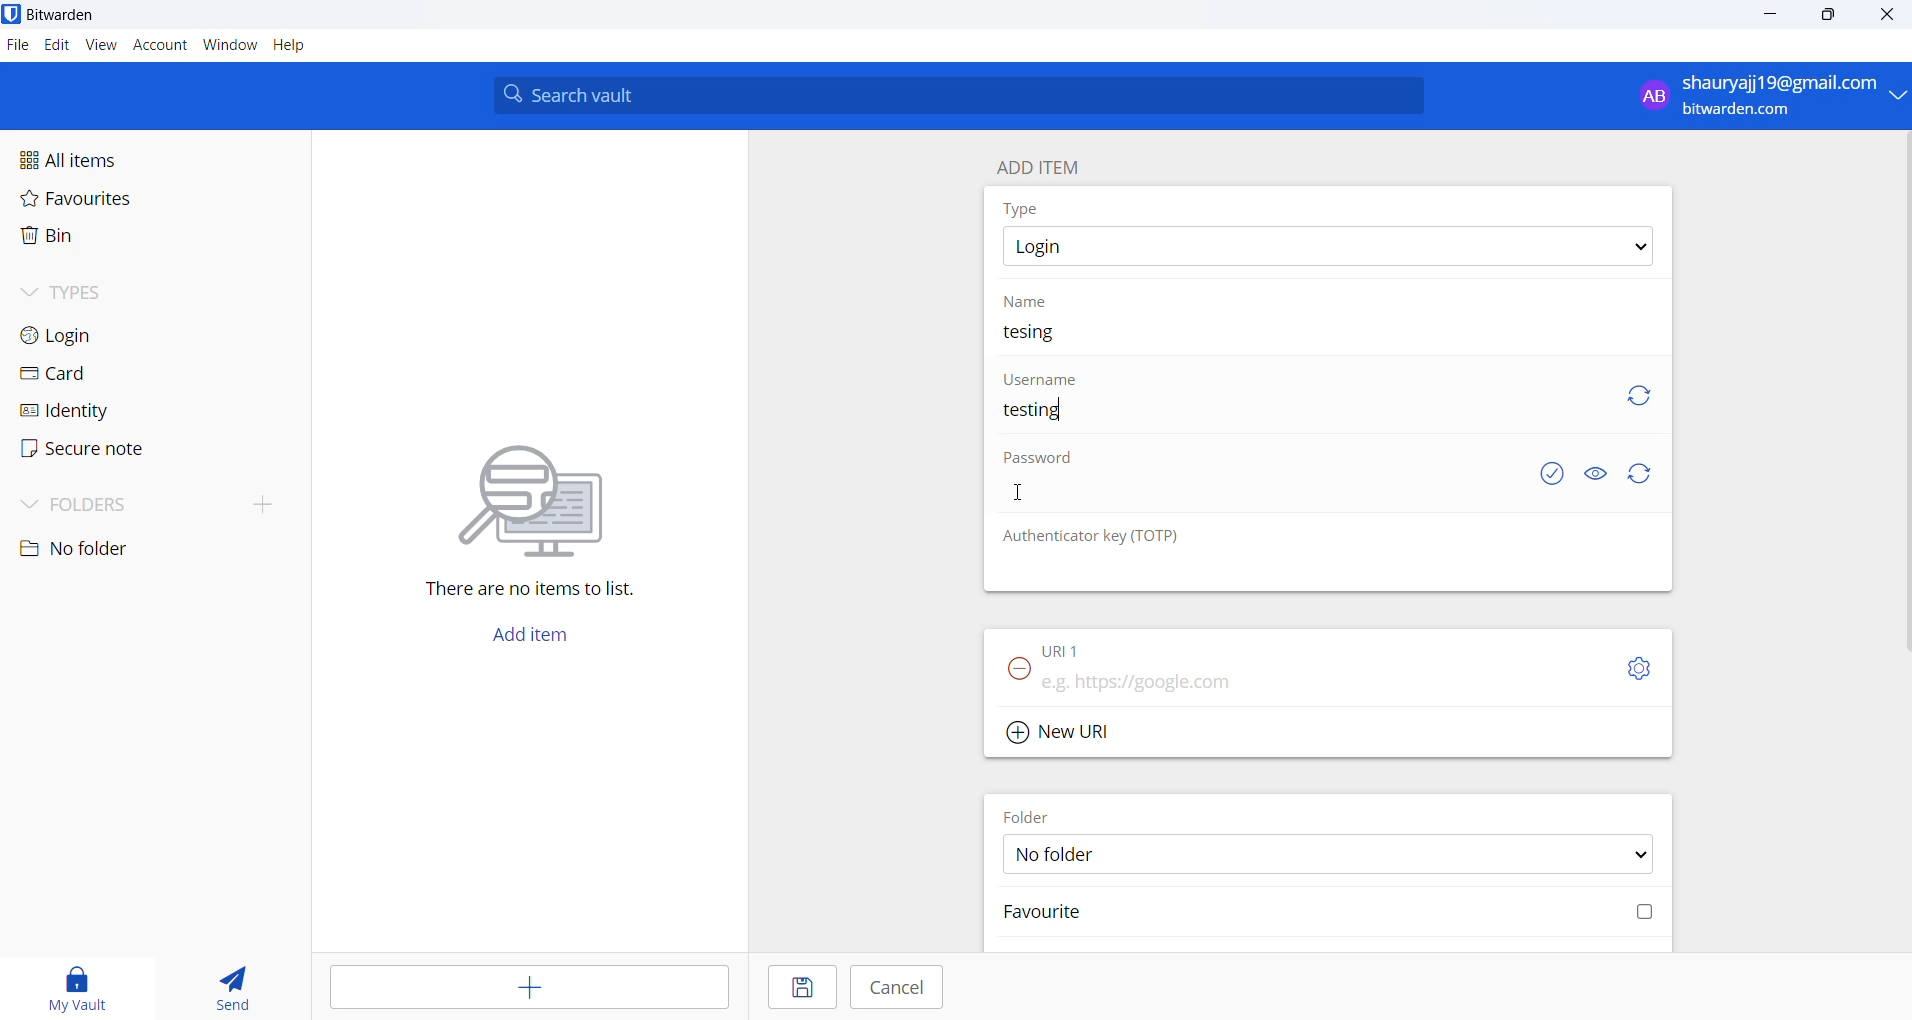 This screenshot has width=1912, height=1020. I want to click on add item button, so click(541, 640).